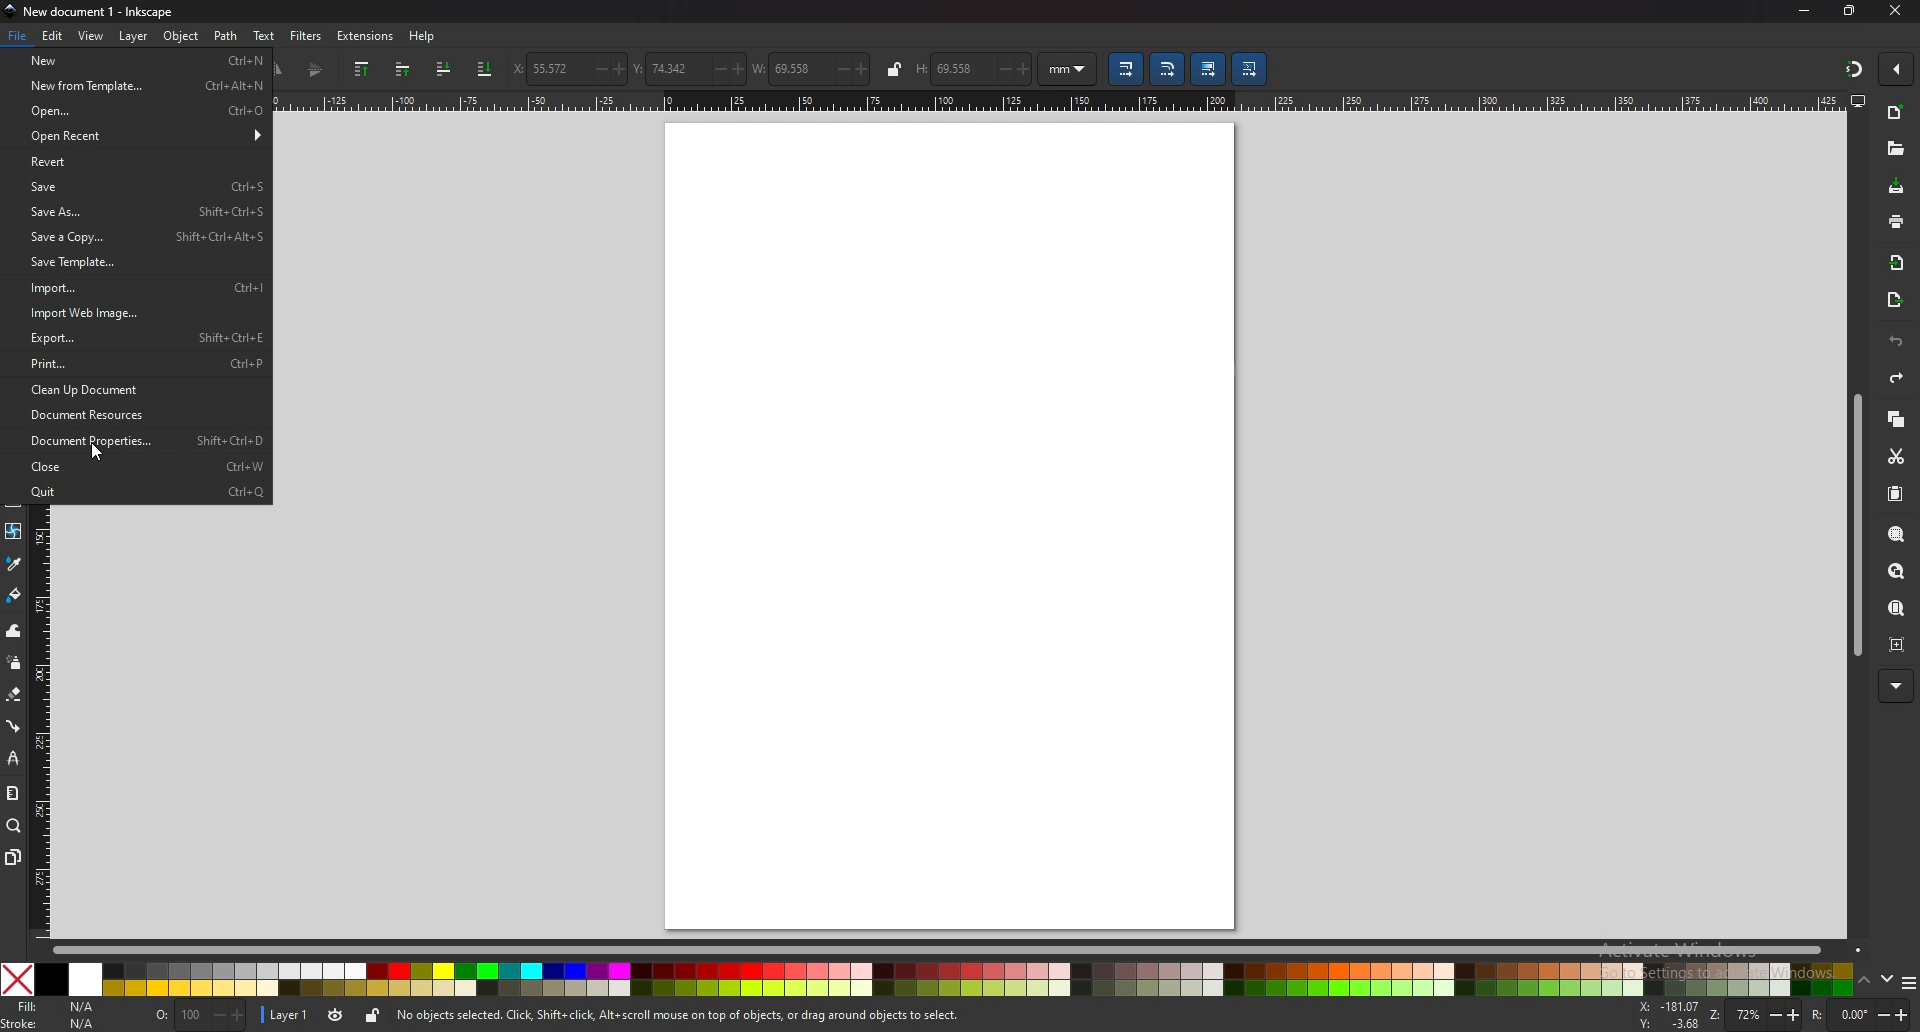  I want to click on dropper, so click(15, 563).